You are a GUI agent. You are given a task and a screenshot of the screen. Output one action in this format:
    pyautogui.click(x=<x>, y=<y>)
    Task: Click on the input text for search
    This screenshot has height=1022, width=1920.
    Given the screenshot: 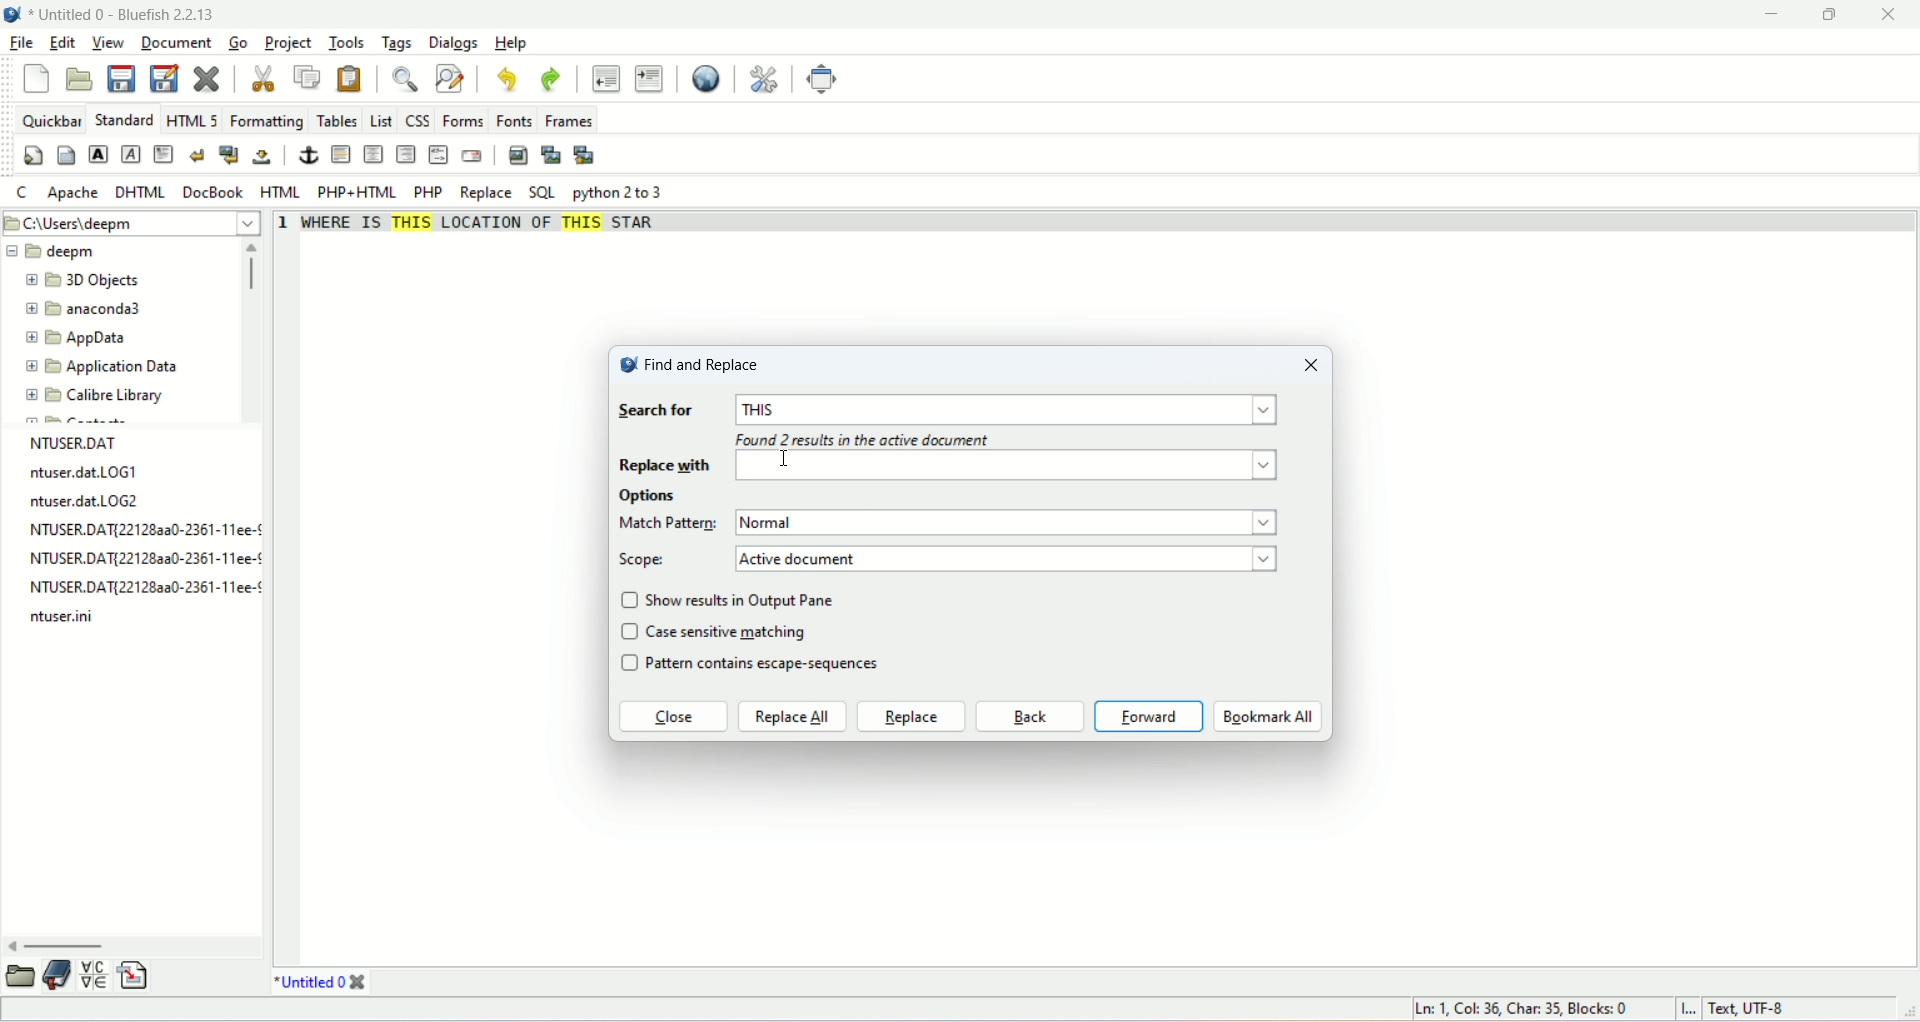 What is the action you would take?
    pyautogui.click(x=953, y=411)
    